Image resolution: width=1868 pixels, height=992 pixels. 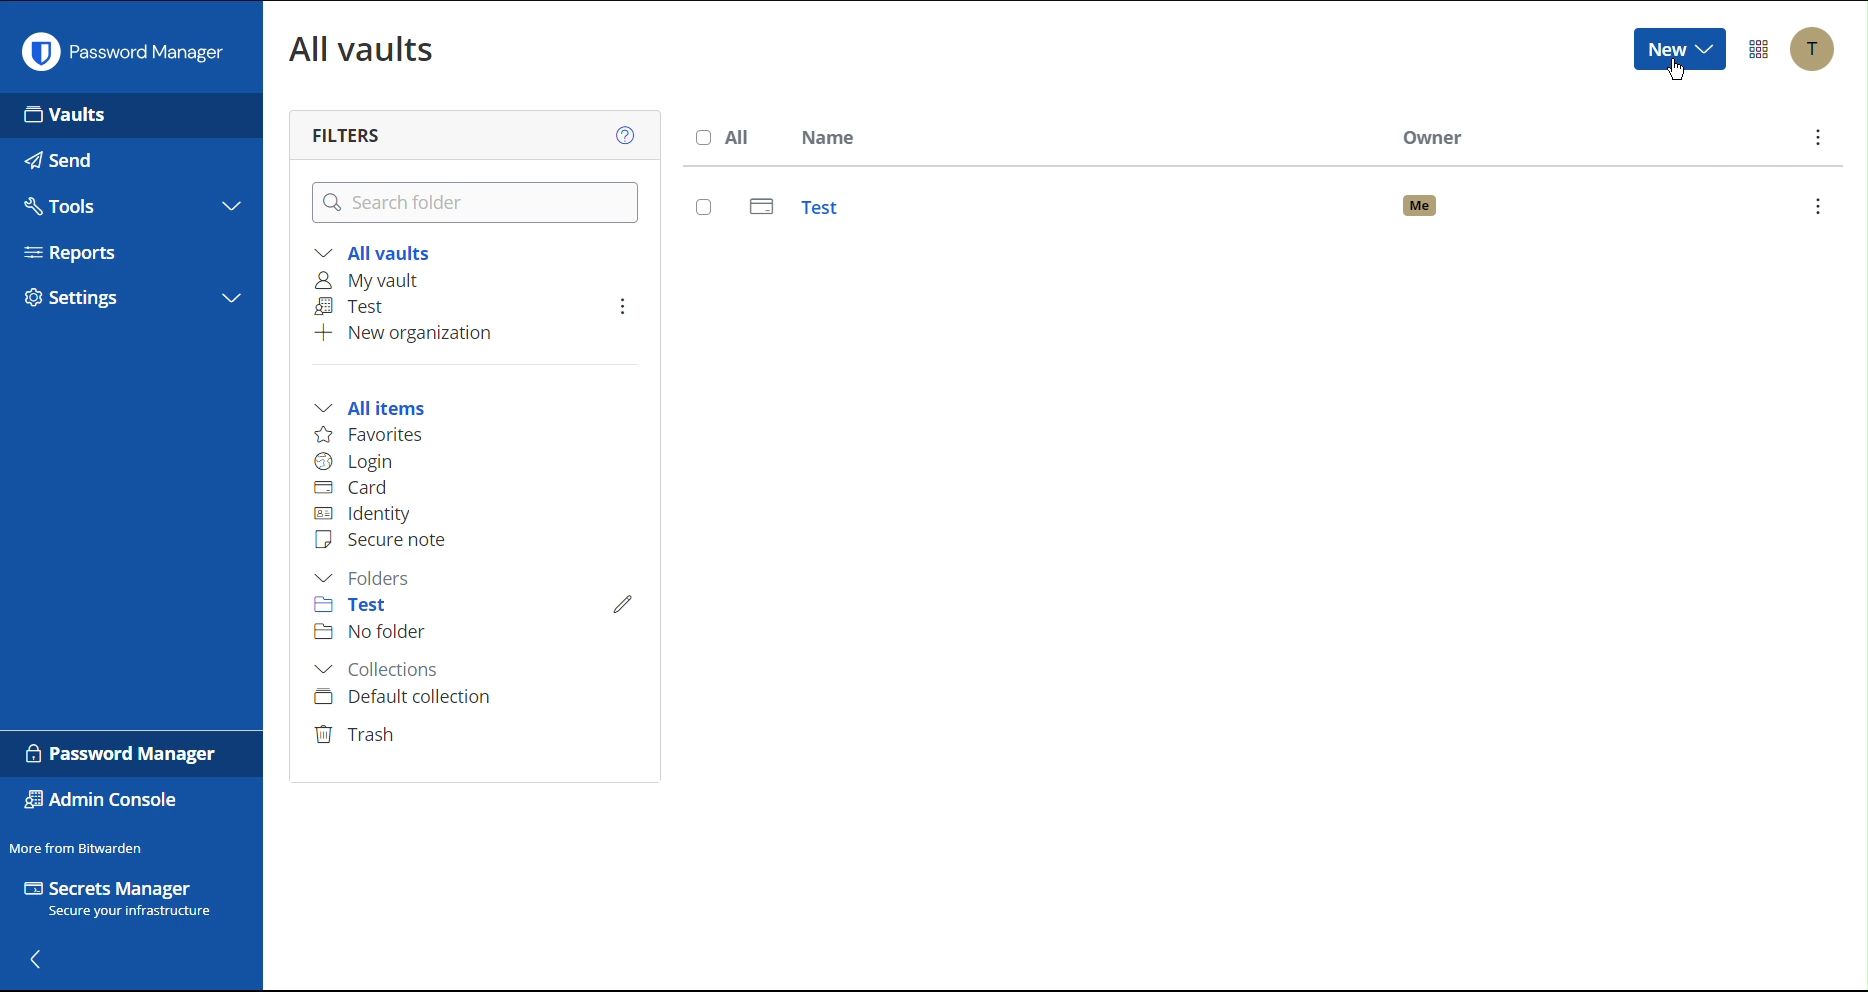 I want to click on Card, so click(x=355, y=485).